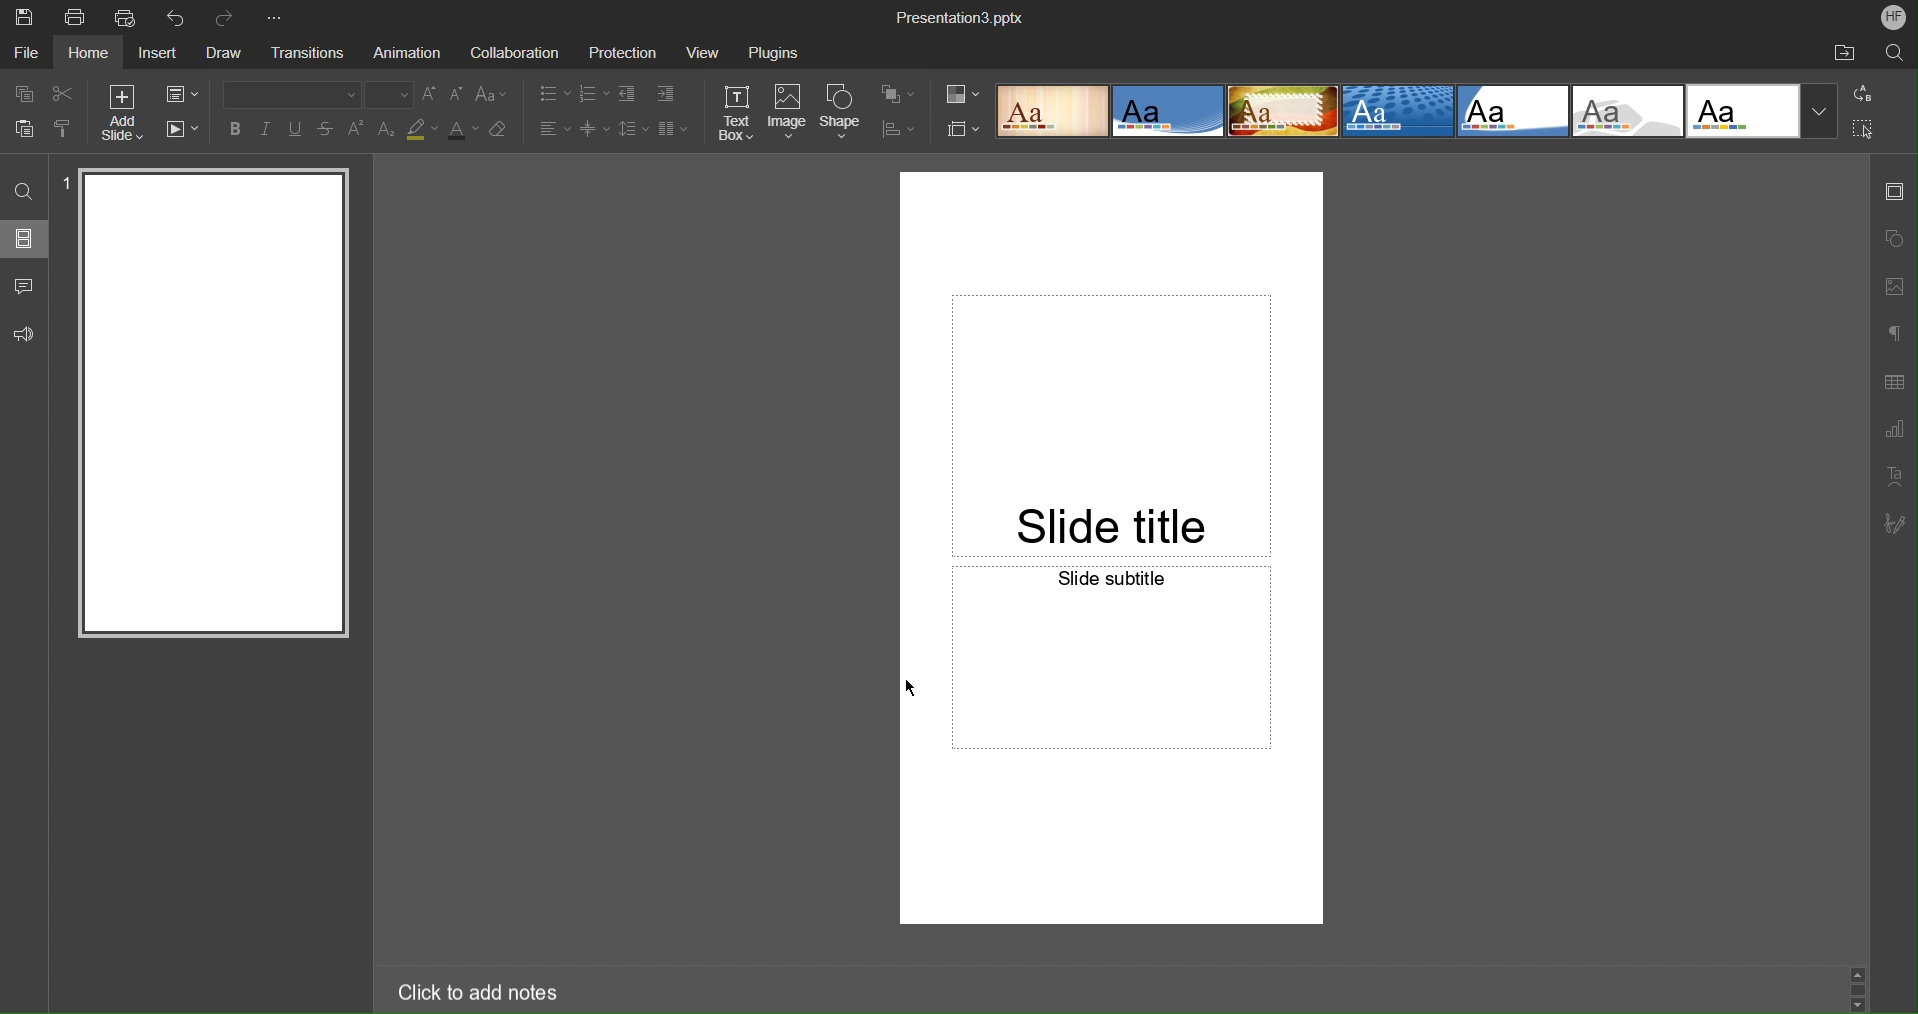  Describe the element at coordinates (22, 285) in the screenshot. I see `Comments` at that location.